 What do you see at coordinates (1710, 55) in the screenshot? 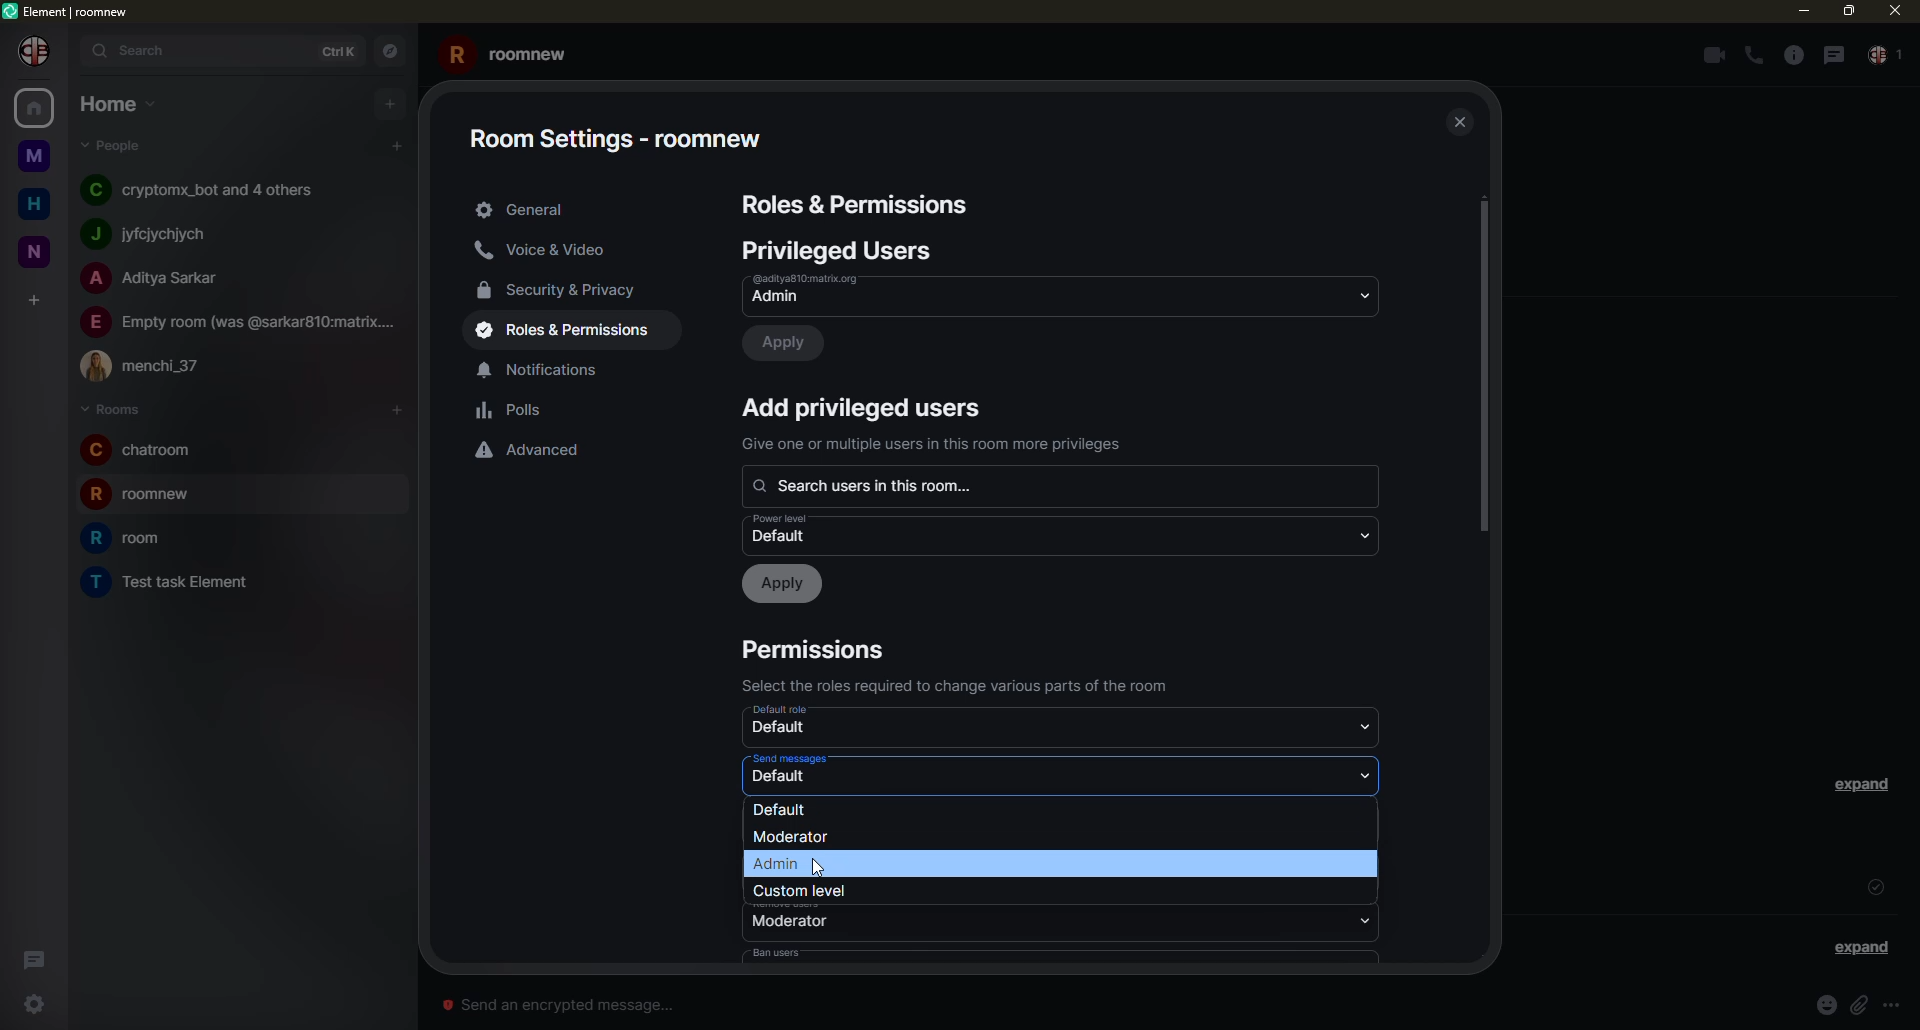
I see `video` at bounding box center [1710, 55].